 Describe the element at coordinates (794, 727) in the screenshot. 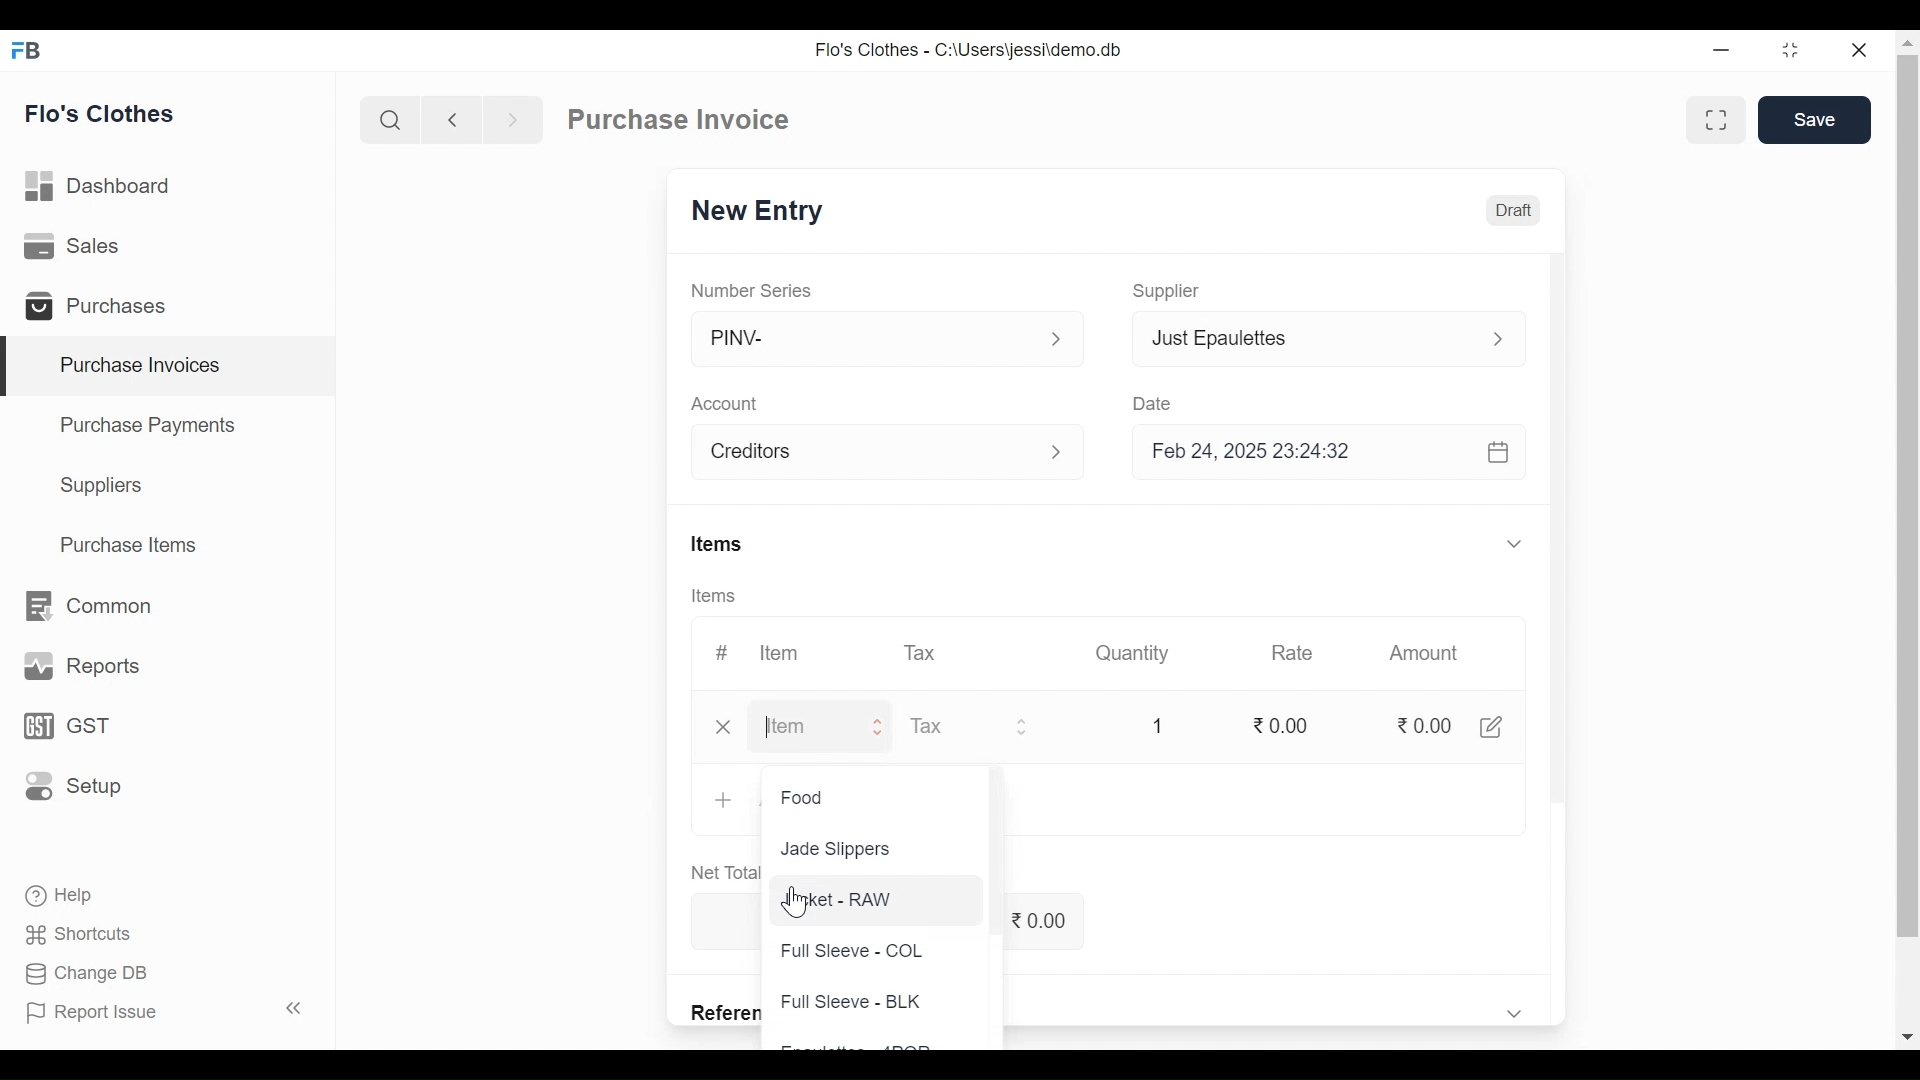

I see `item` at that location.